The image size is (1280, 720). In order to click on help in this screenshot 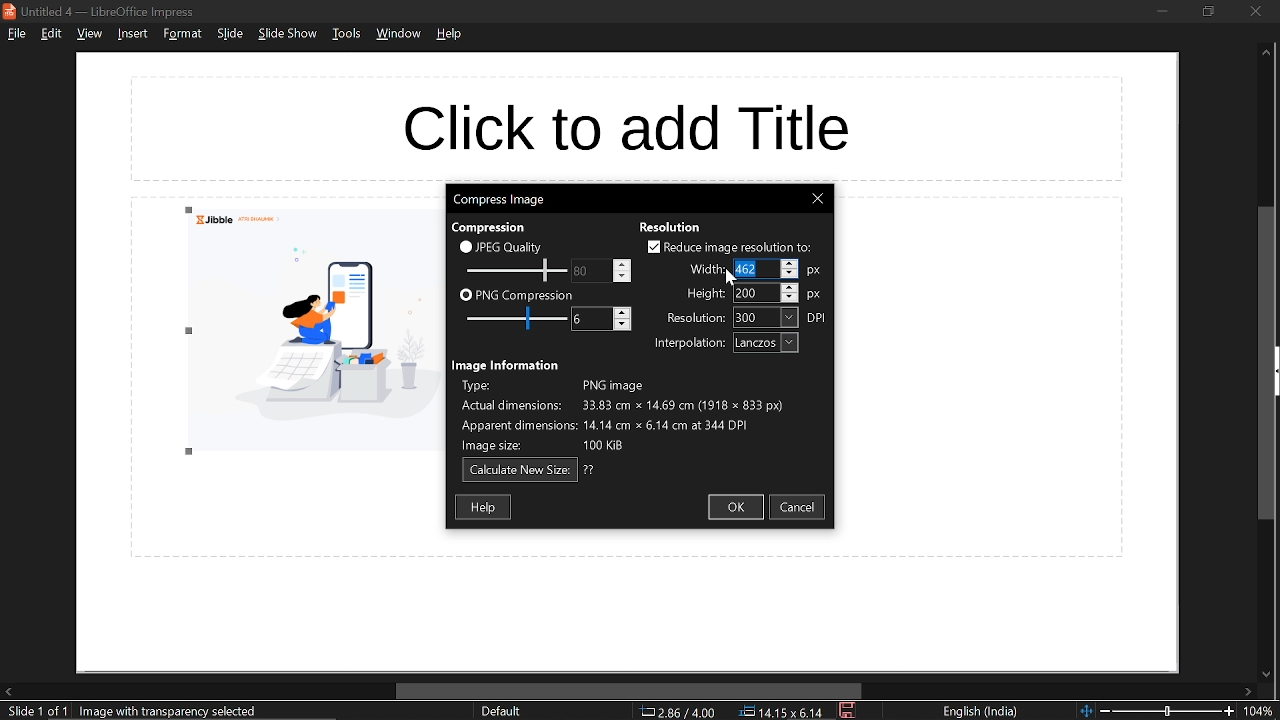, I will do `click(485, 506)`.